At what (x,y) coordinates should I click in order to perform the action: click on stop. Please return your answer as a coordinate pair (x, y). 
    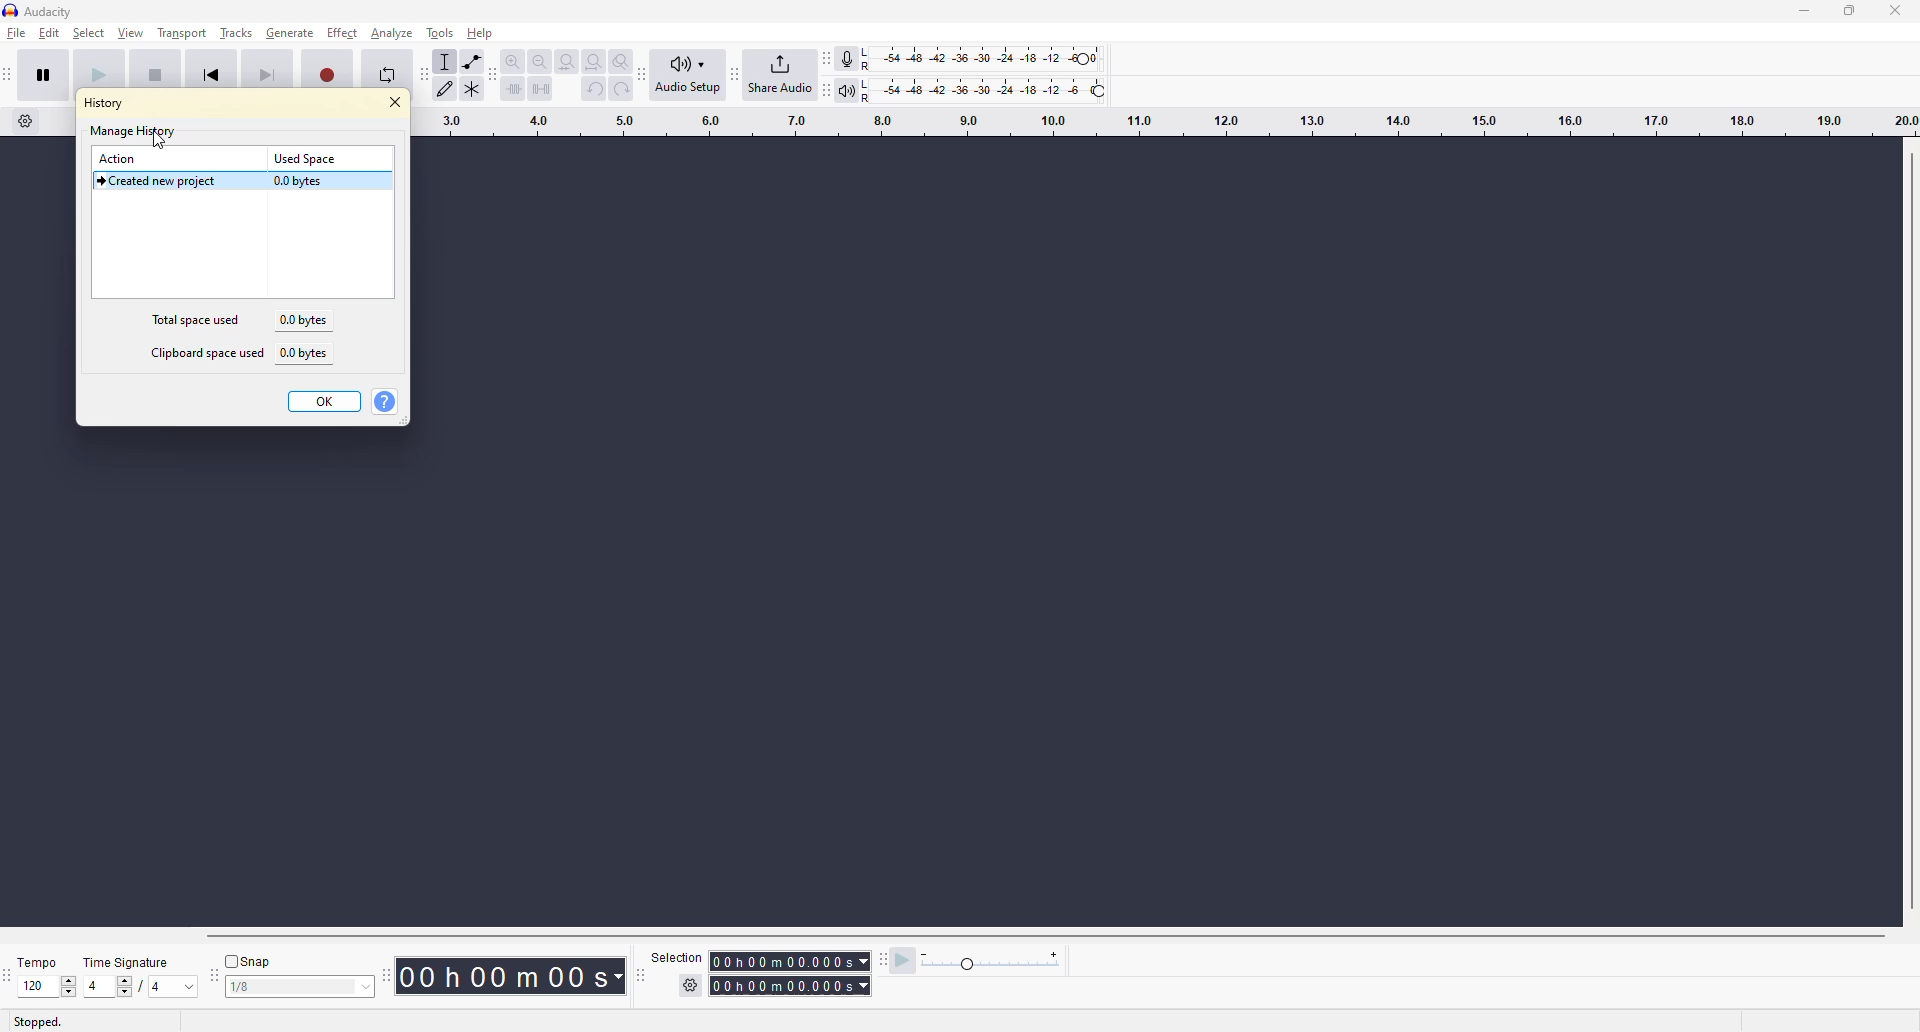
    Looking at the image, I should click on (158, 74).